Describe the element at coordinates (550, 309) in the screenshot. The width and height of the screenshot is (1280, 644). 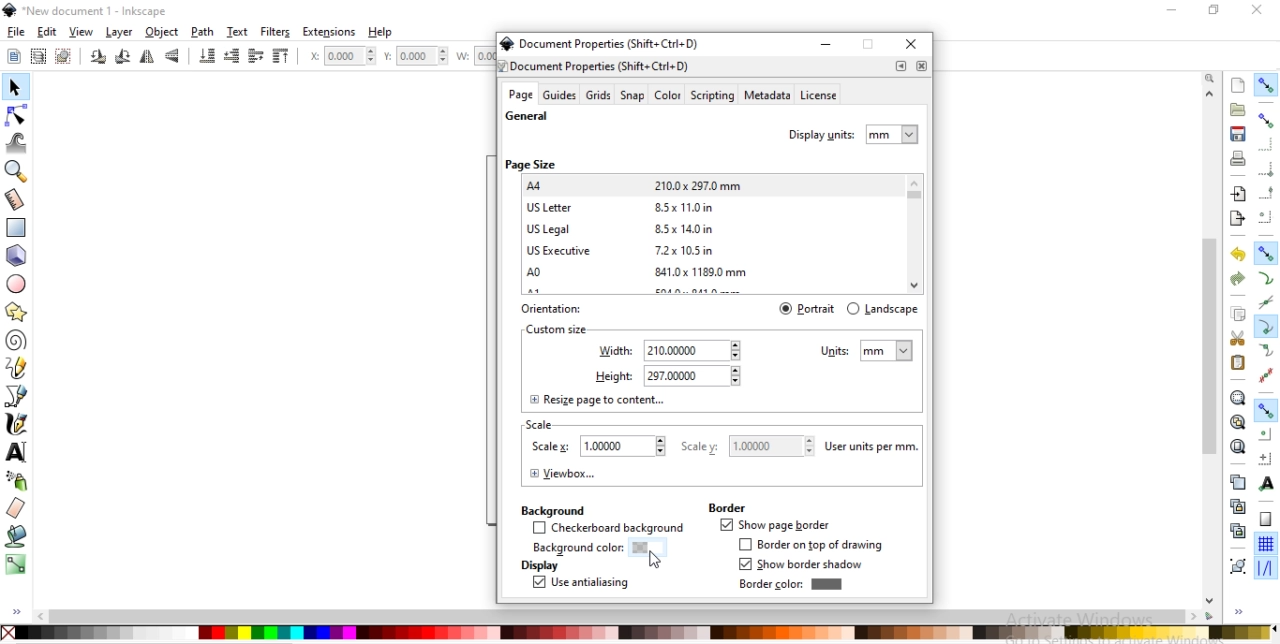
I see `orientation` at that location.